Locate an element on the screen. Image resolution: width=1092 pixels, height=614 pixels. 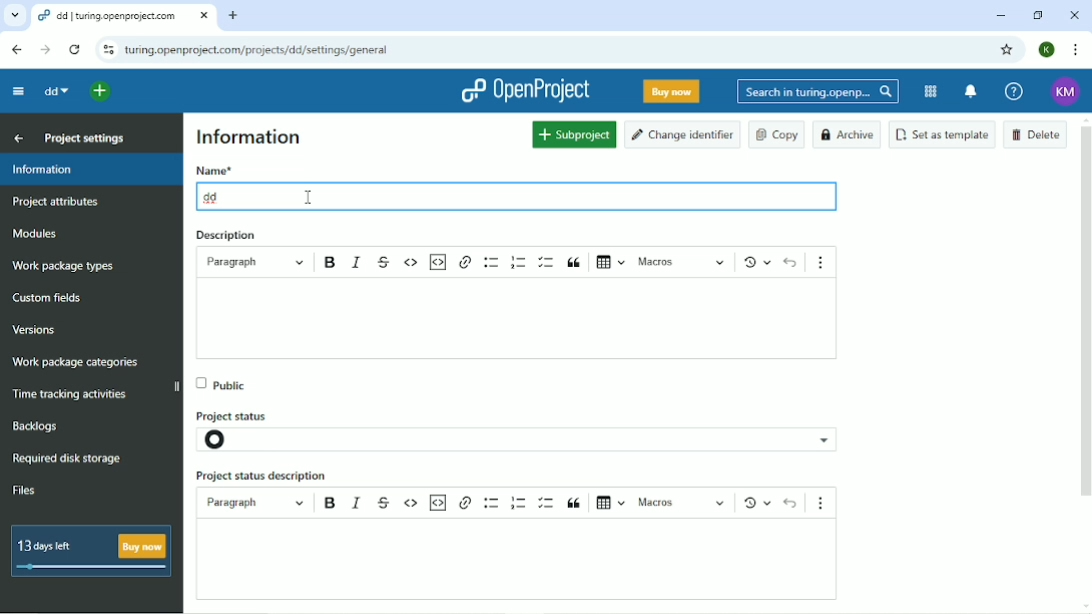
Forward is located at coordinates (45, 51).